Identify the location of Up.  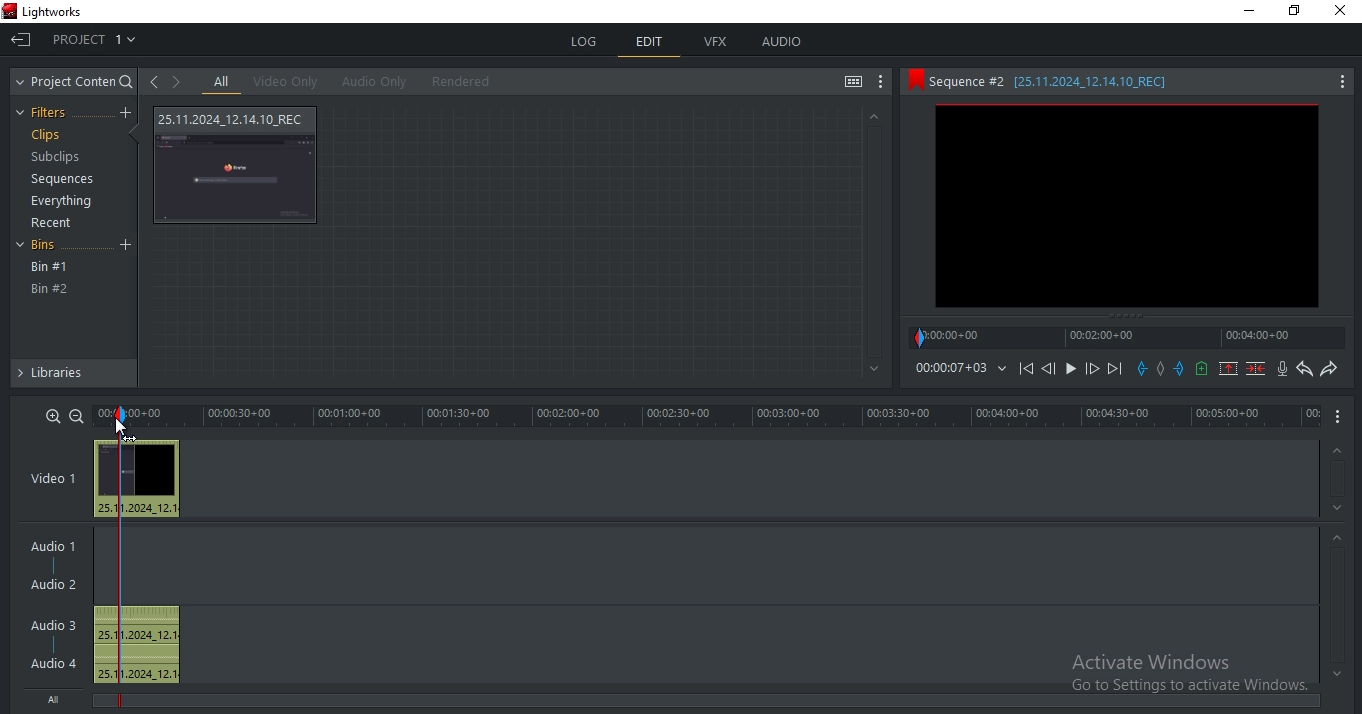
(873, 116).